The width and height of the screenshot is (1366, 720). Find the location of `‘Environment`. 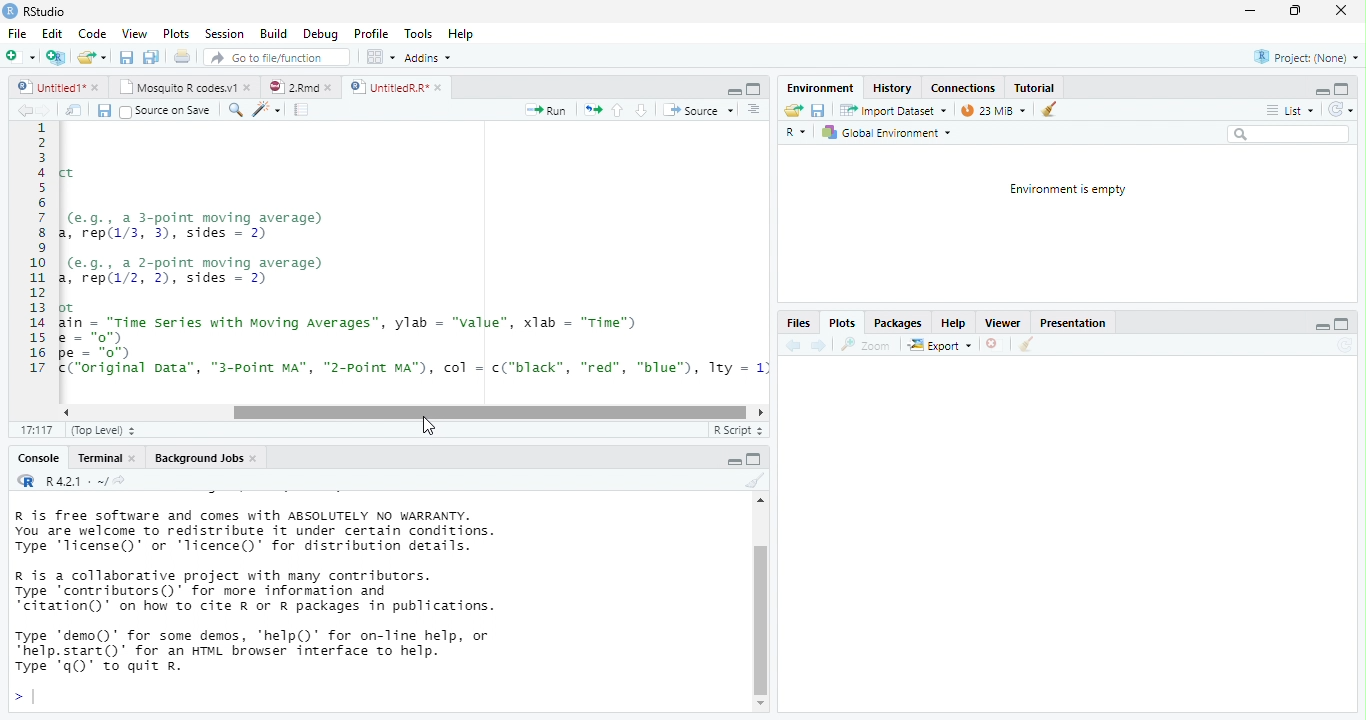

‘Environment is located at coordinates (819, 88).